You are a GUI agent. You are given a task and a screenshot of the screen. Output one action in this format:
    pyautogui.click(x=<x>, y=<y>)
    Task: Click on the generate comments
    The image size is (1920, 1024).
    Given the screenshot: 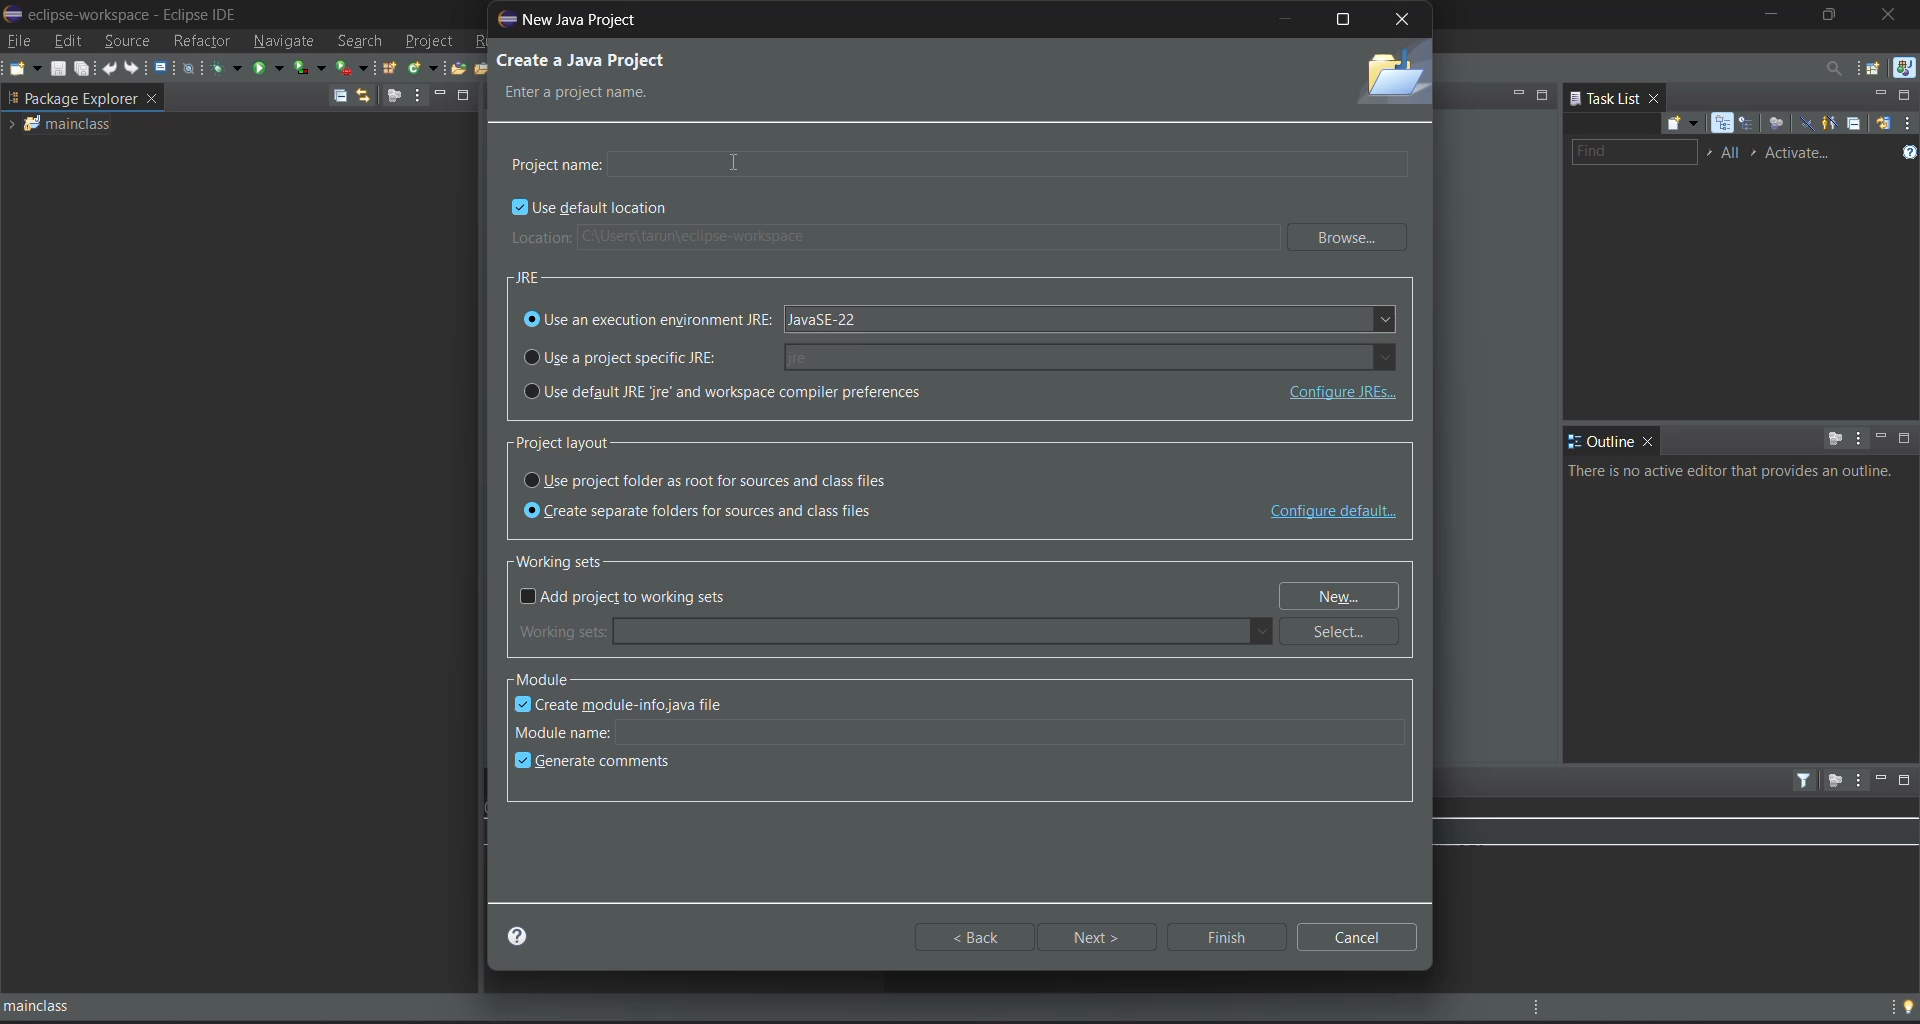 What is the action you would take?
    pyautogui.click(x=599, y=762)
    